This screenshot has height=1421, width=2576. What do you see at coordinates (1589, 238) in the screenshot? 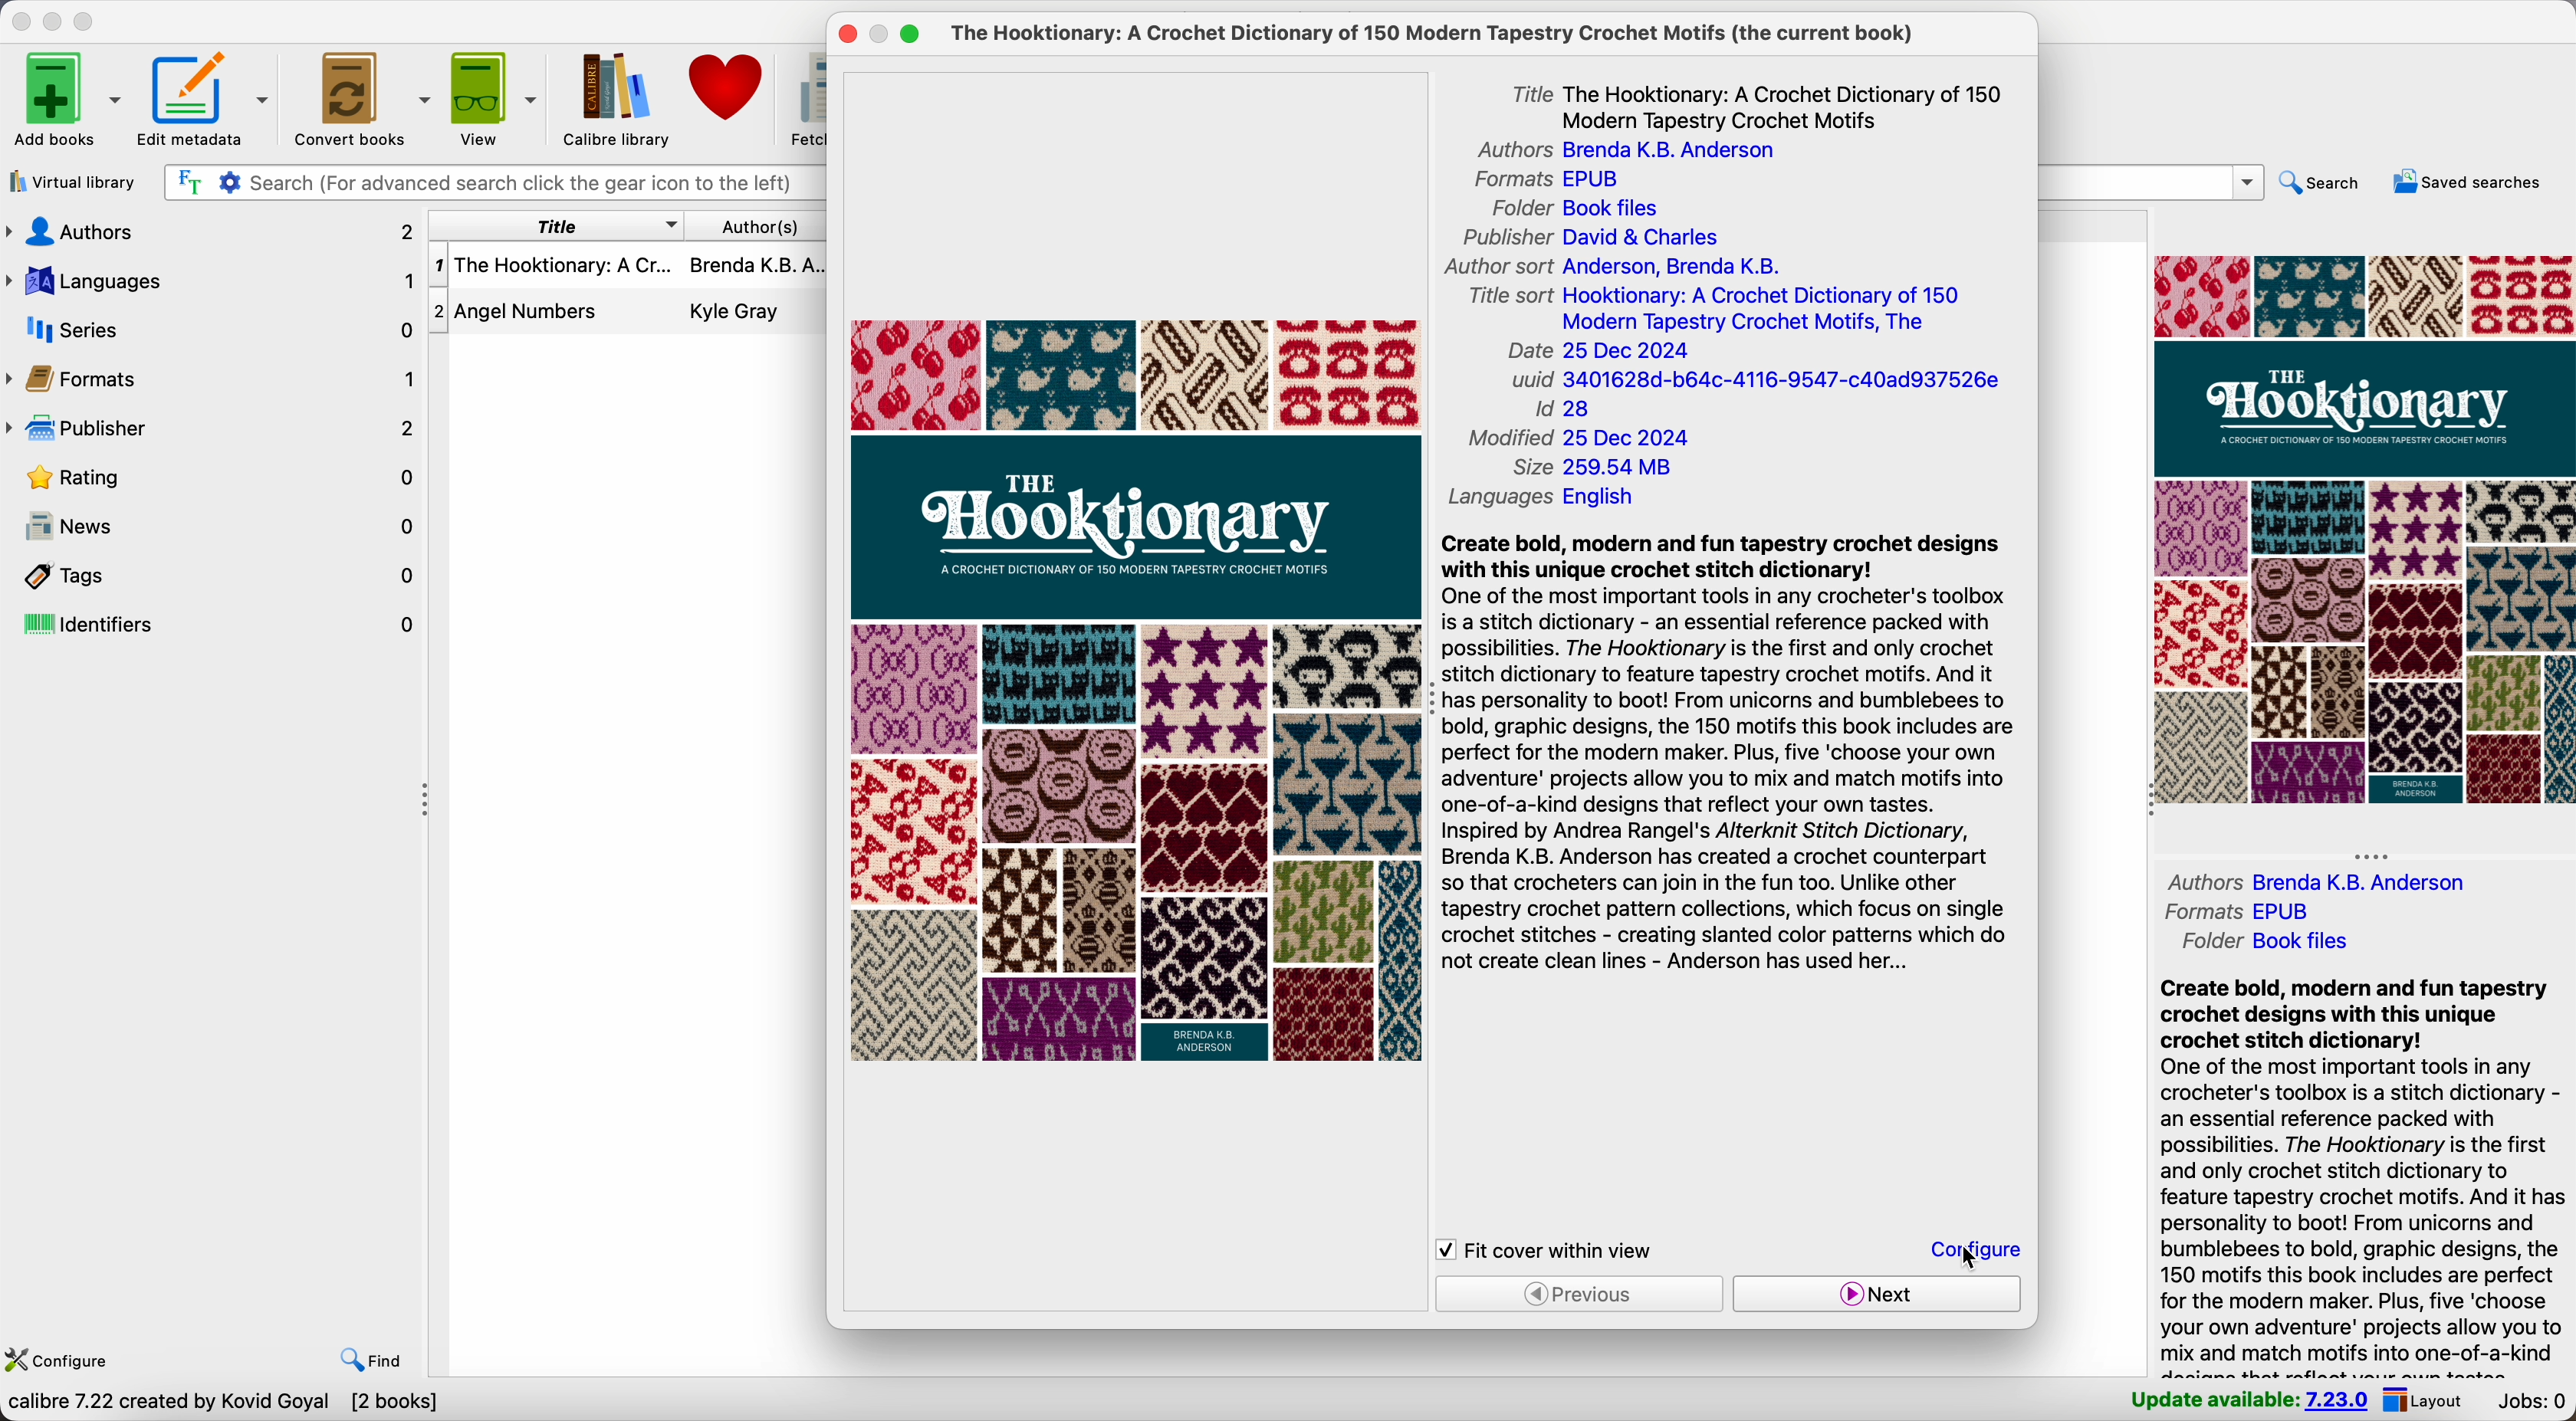
I see `publisher` at bounding box center [1589, 238].